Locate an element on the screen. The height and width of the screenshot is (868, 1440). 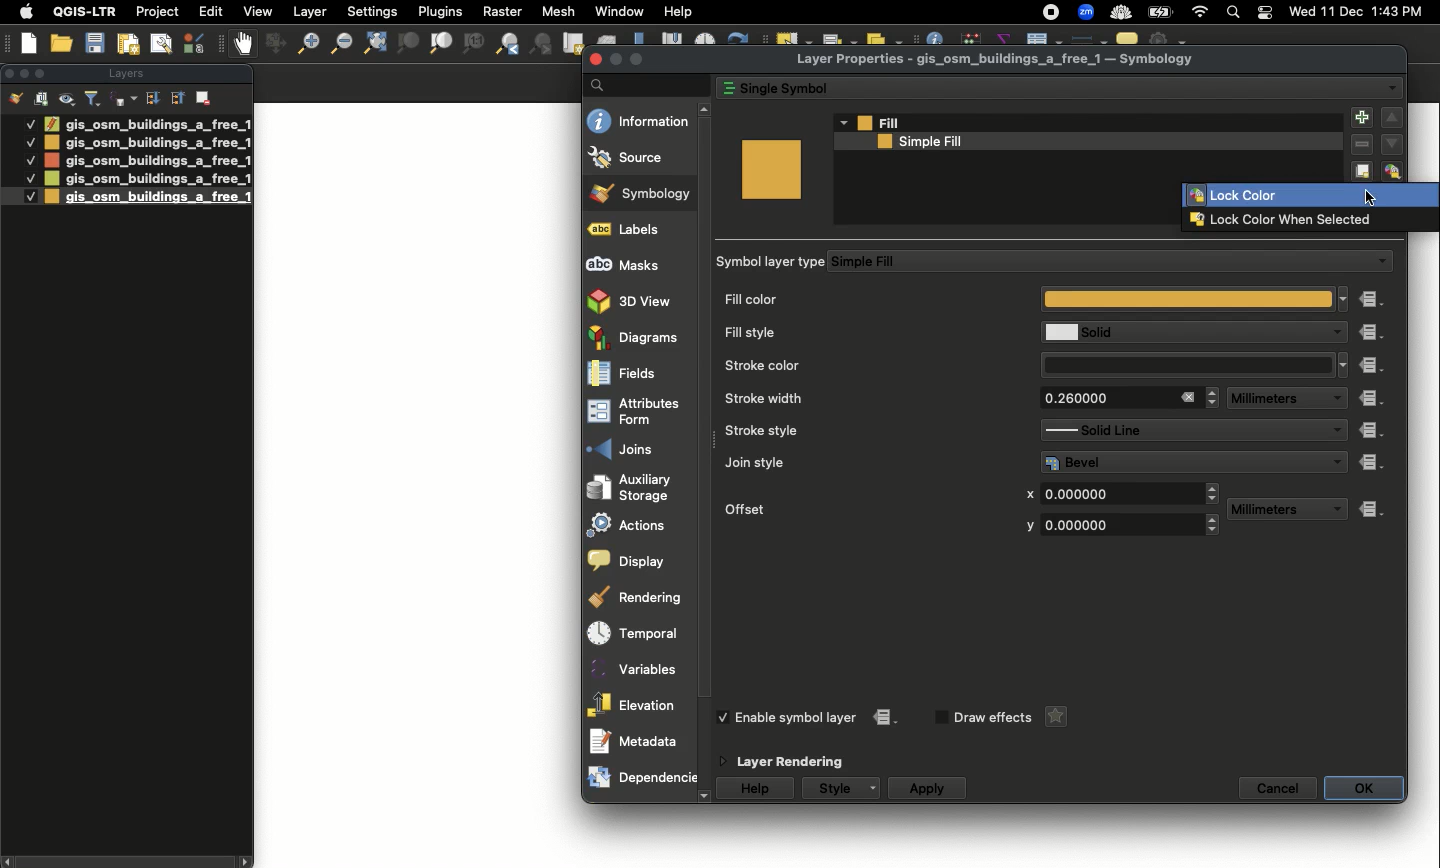
Sort ascending is located at coordinates (176, 97).